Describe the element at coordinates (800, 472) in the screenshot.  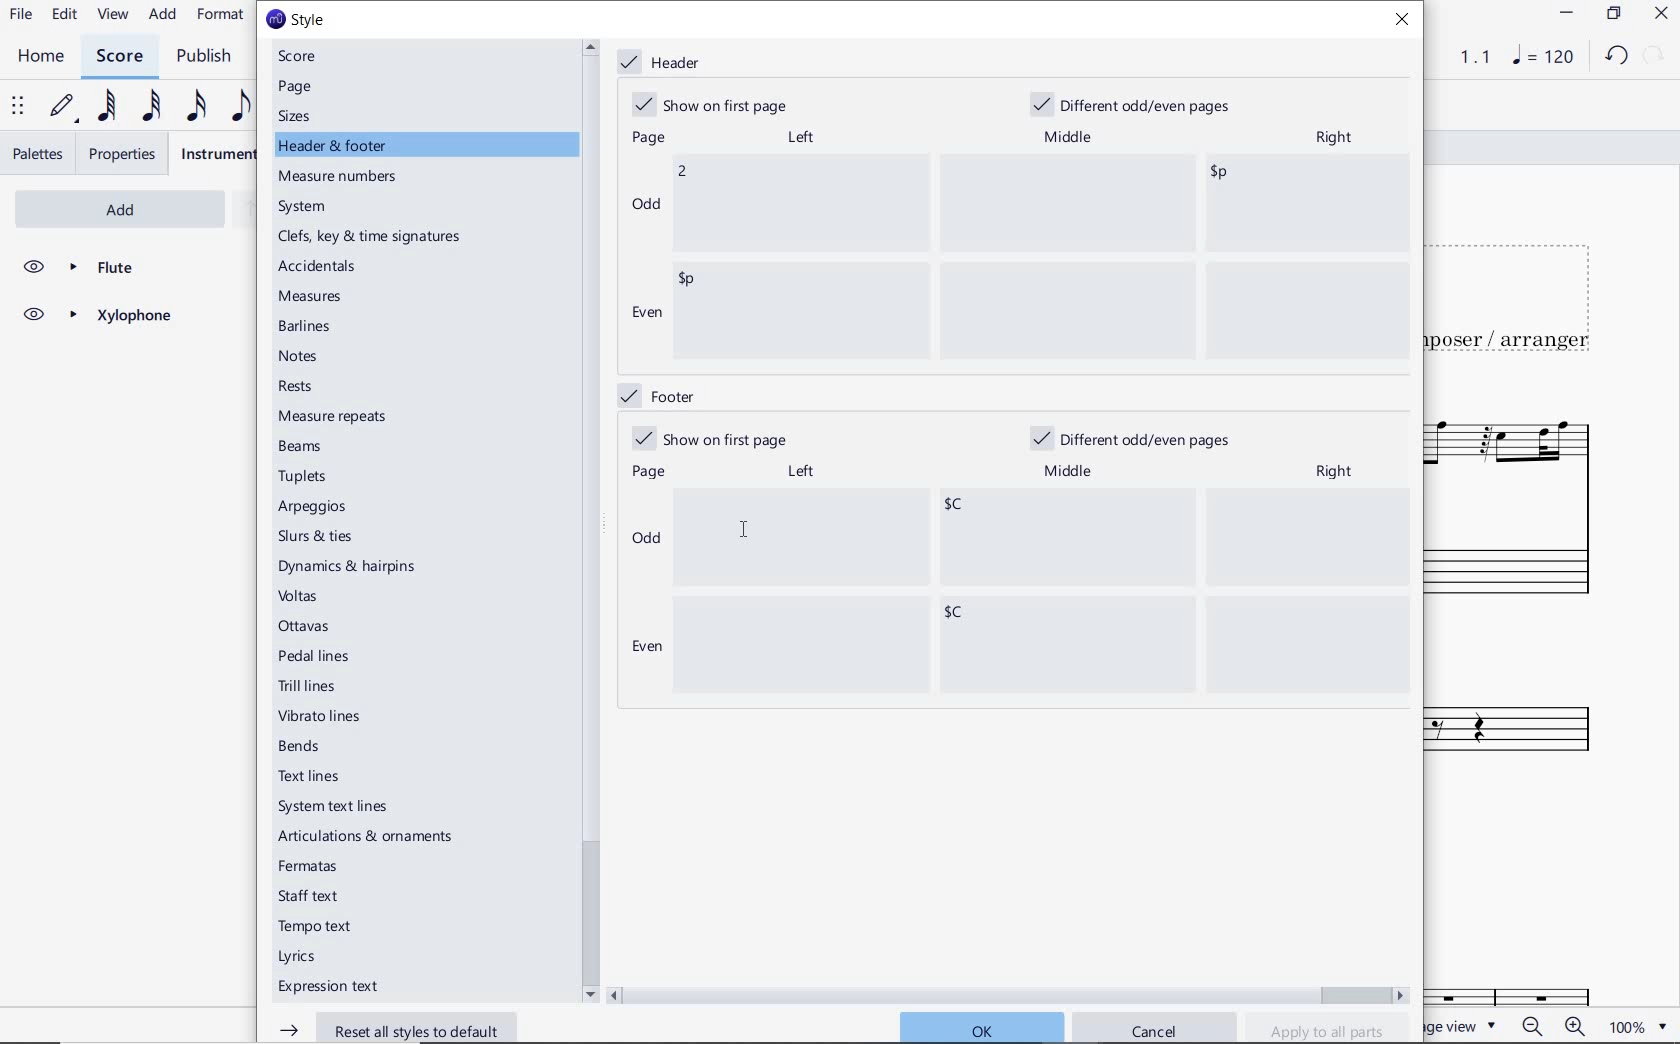
I see `left` at that location.